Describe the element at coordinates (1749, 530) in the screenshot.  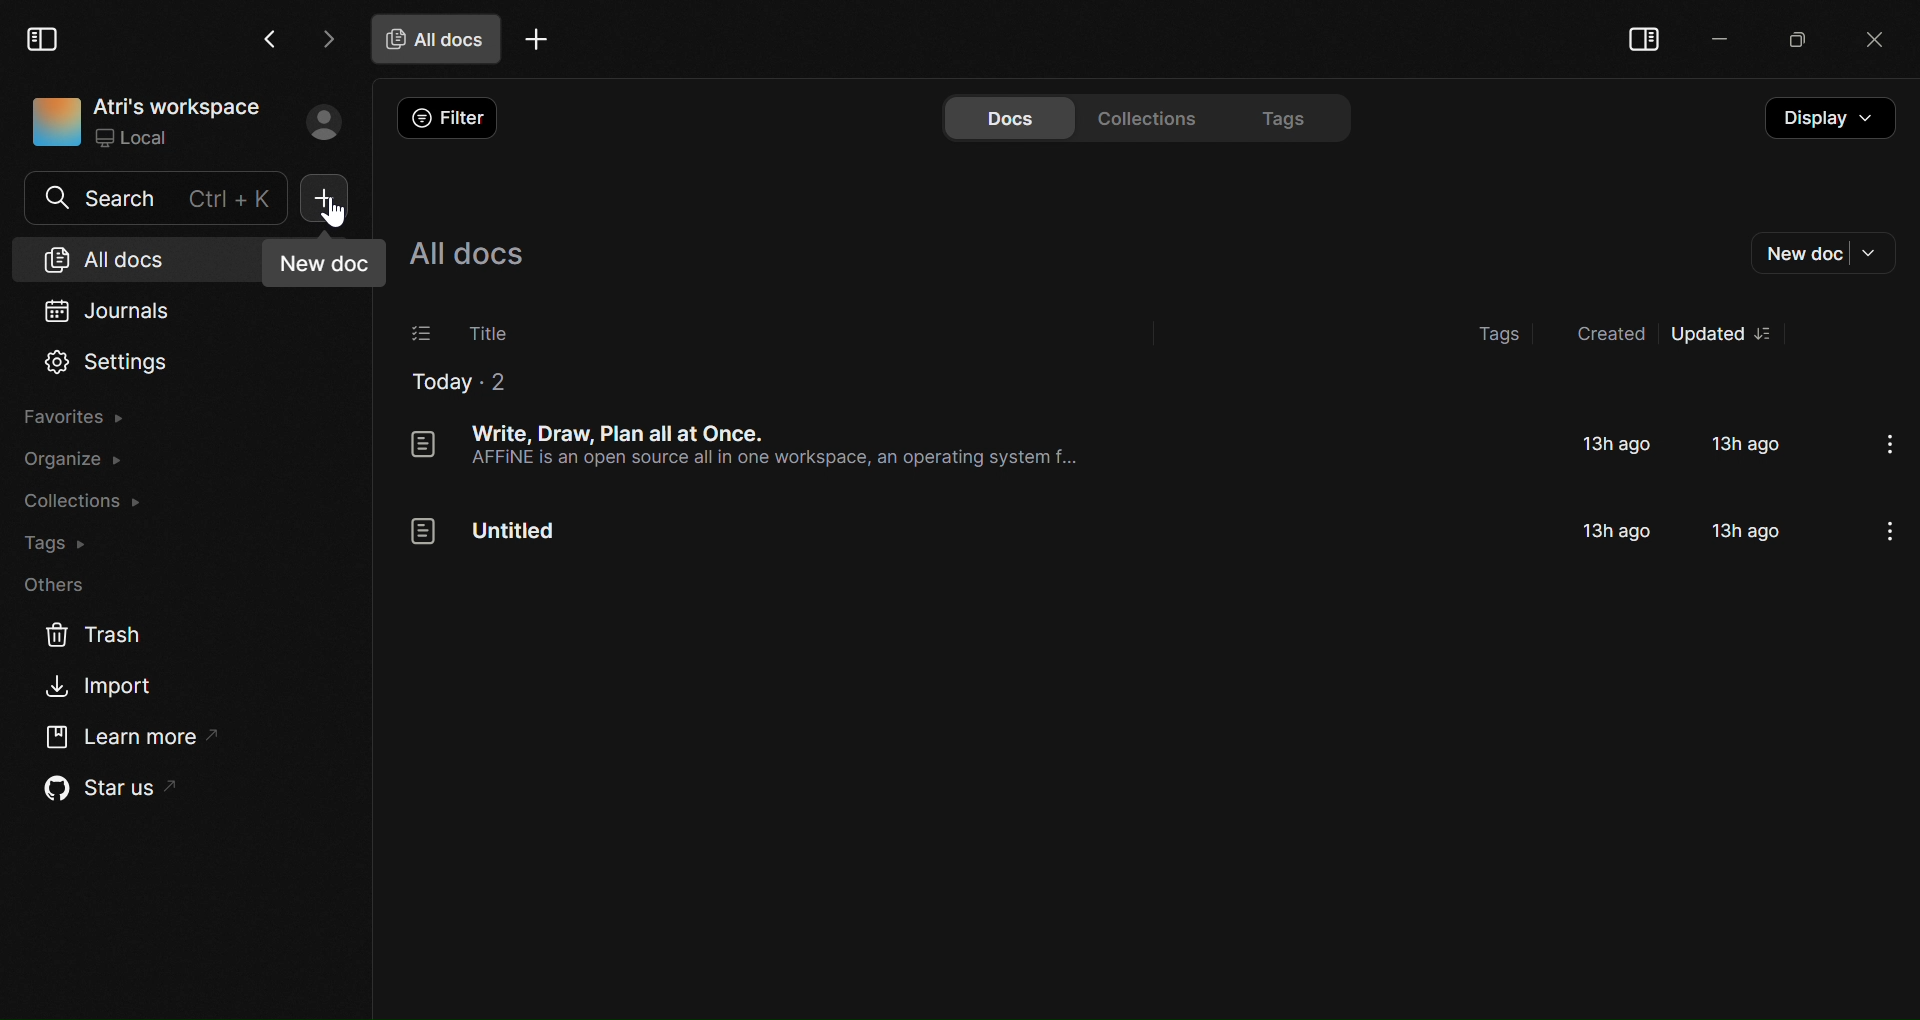
I see `13h ago` at that location.